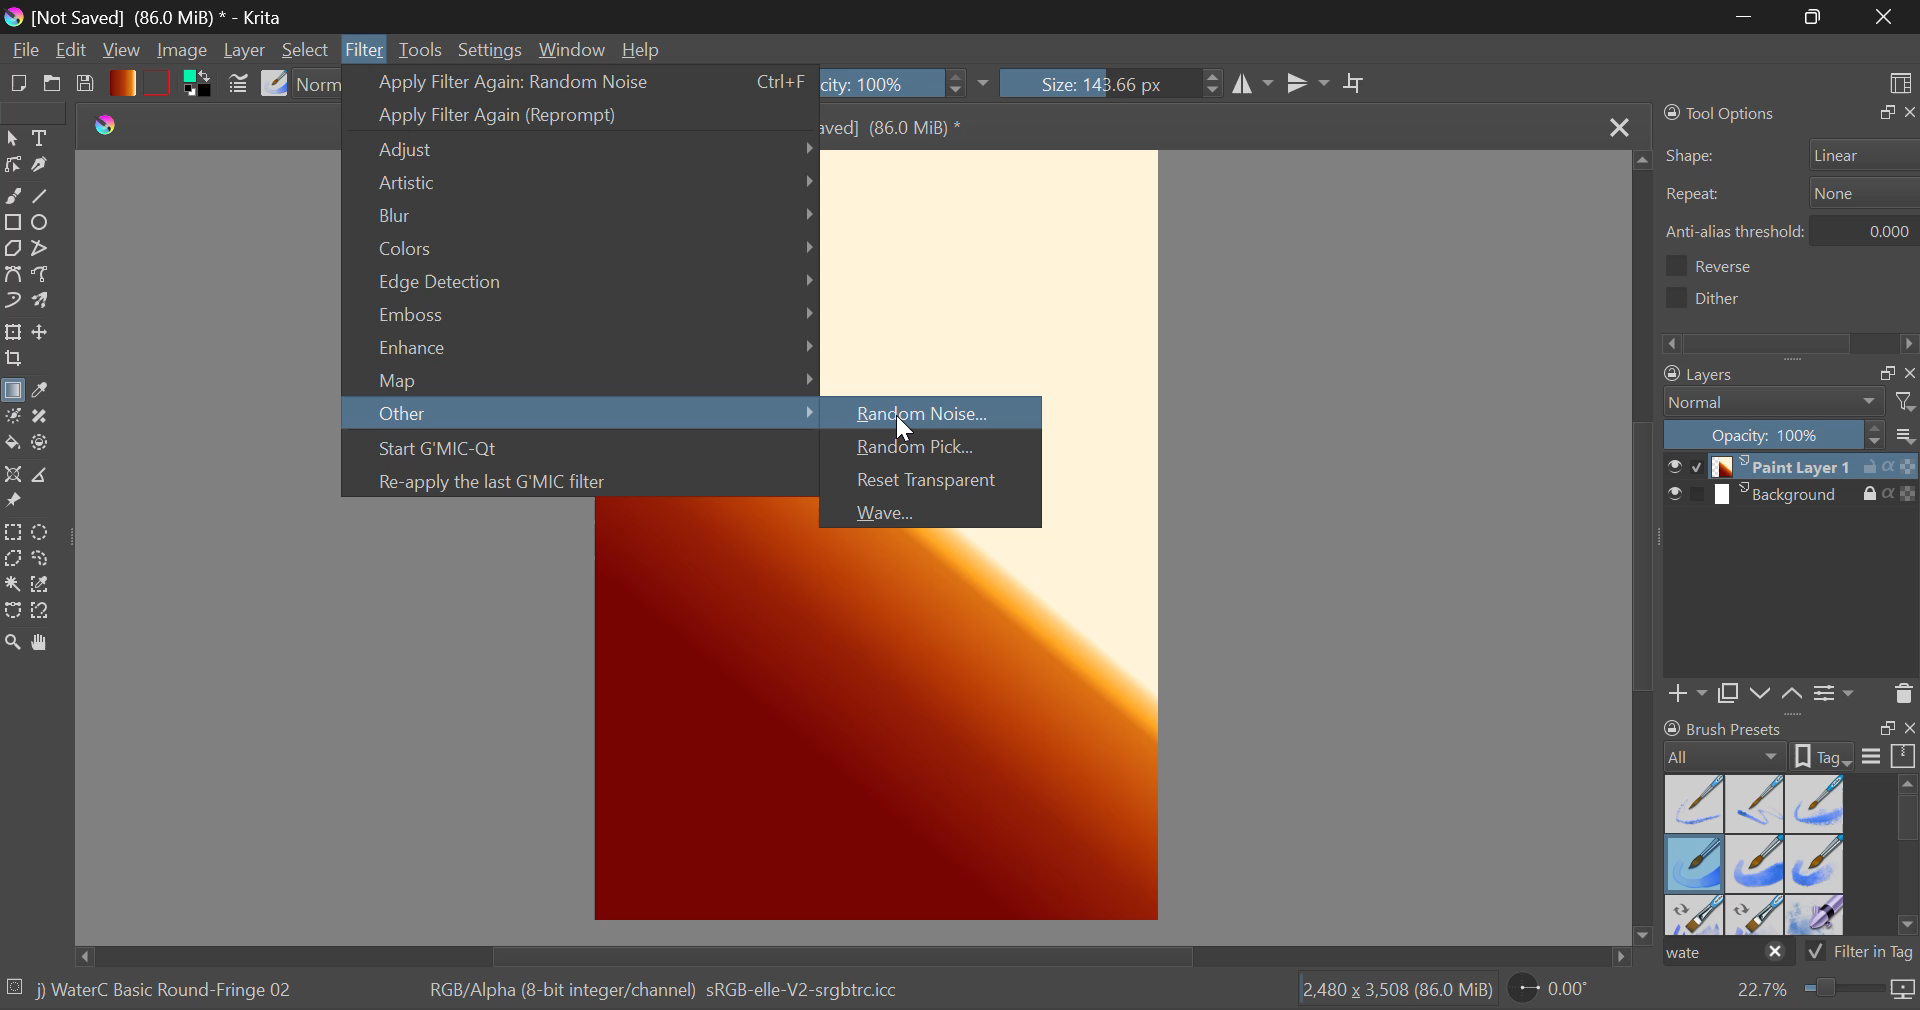  What do you see at coordinates (1731, 266) in the screenshot?
I see `reverse` at bounding box center [1731, 266].